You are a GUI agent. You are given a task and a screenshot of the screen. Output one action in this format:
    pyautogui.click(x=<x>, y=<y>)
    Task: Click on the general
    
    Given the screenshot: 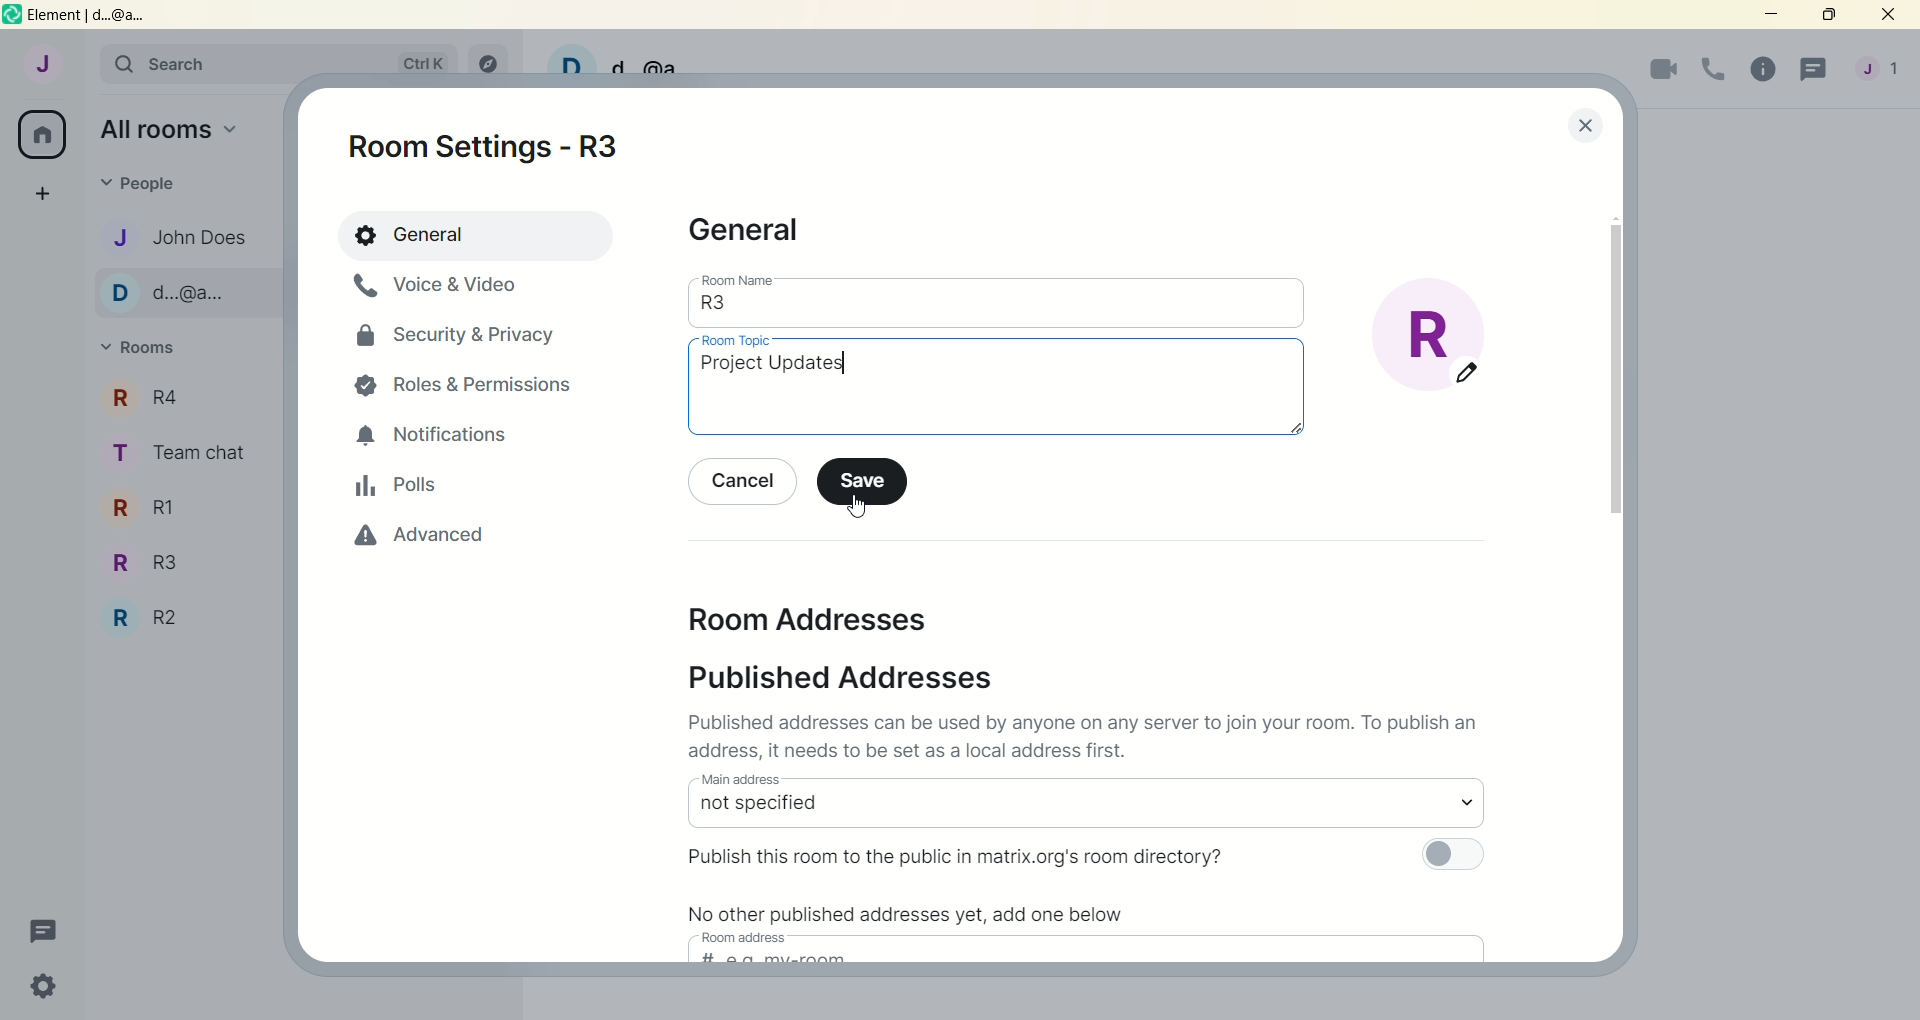 What is the action you would take?
    pyautogui.click(x=747, y=231)
    